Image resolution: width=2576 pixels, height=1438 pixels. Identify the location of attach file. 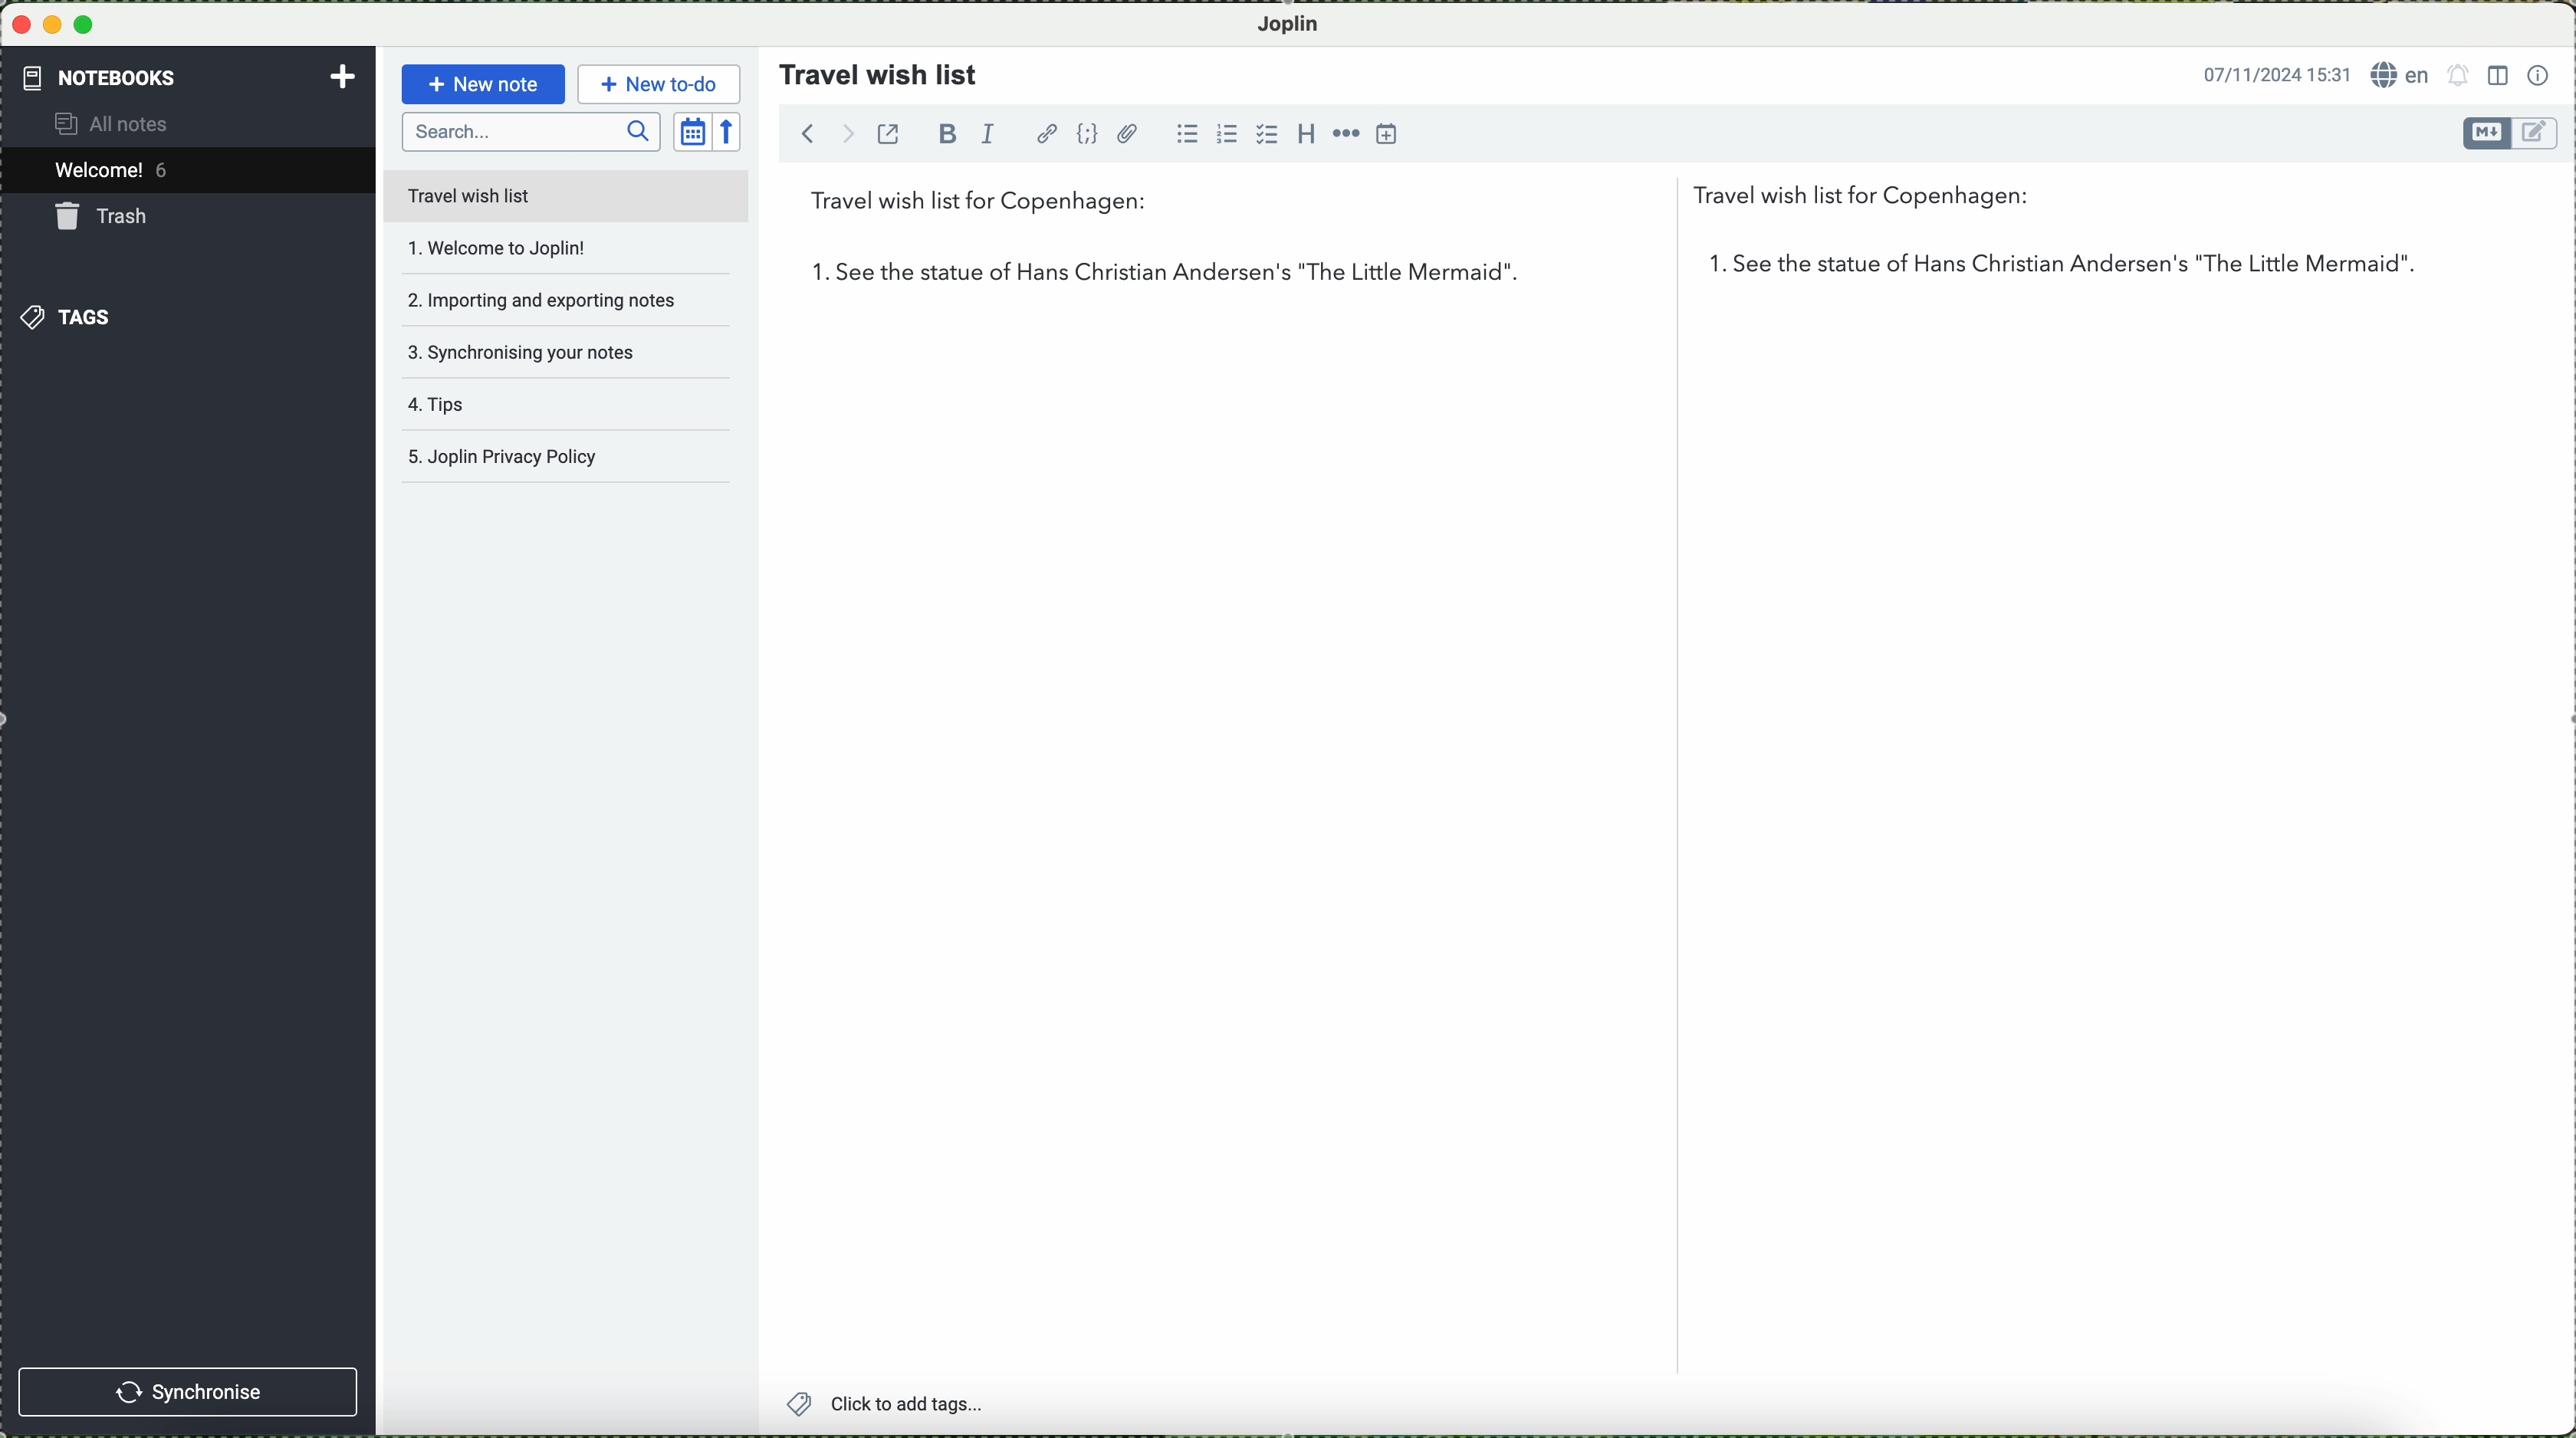
(1128, 133).